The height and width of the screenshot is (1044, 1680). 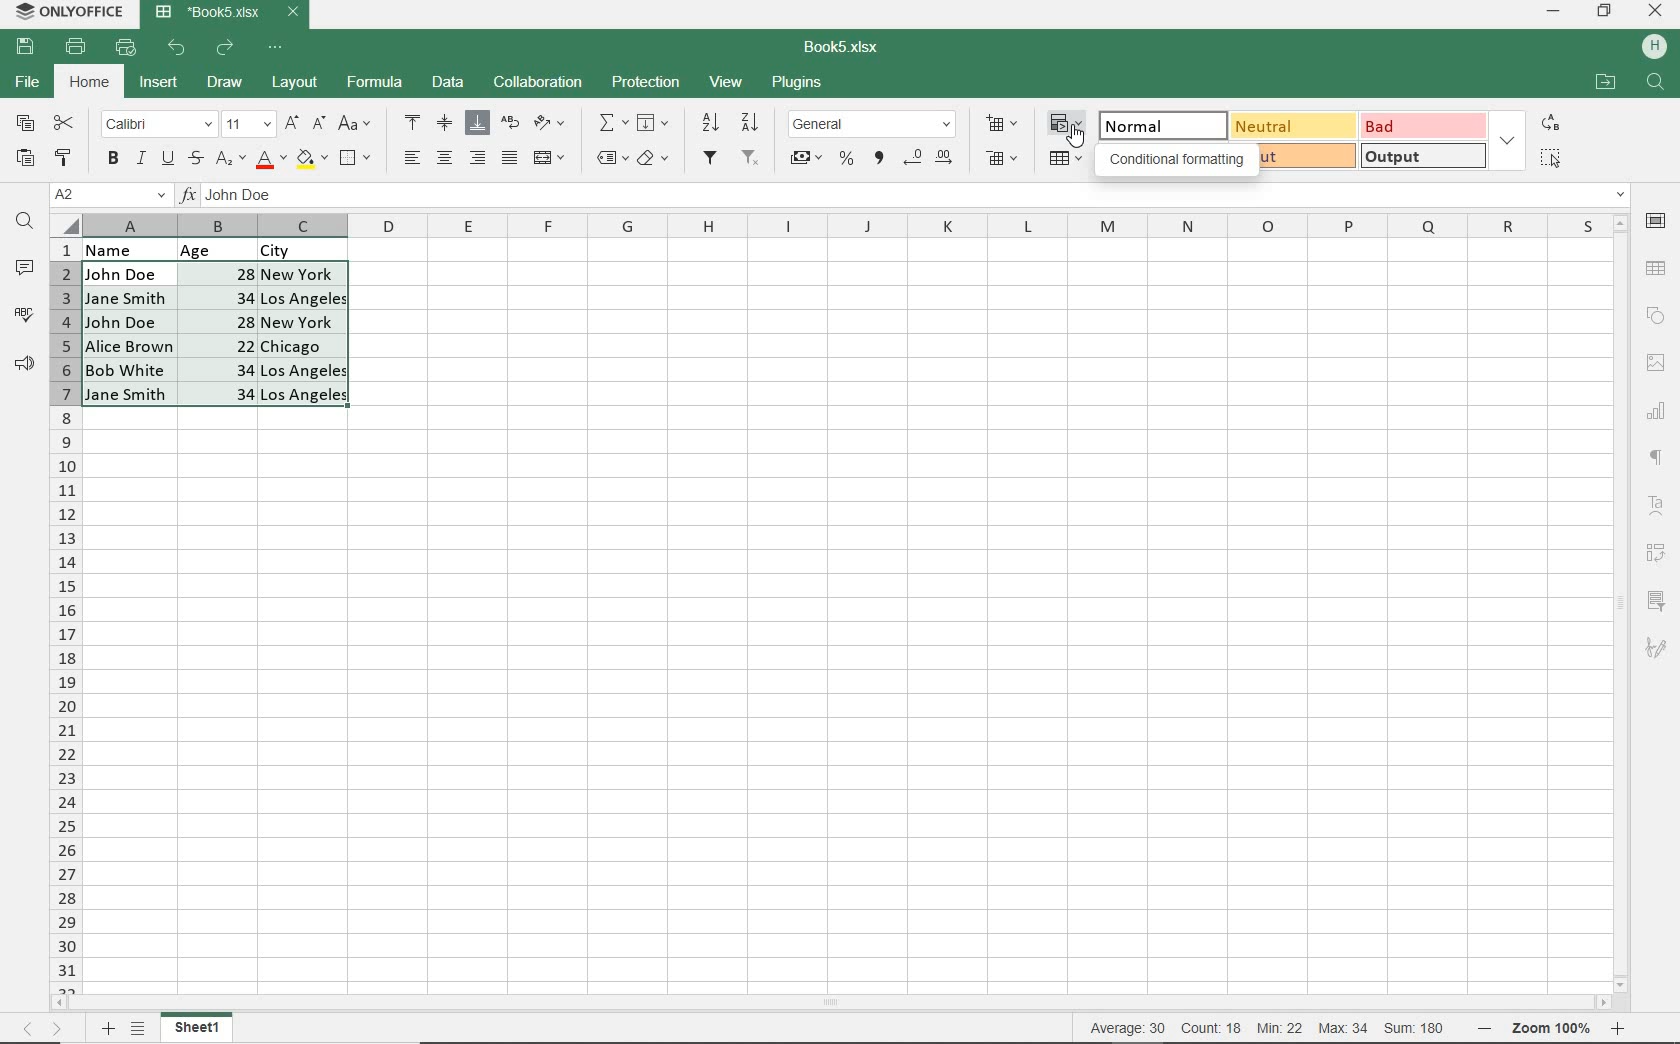 I want to click on DOCUMENT NAME, so click(x=228, y=13).